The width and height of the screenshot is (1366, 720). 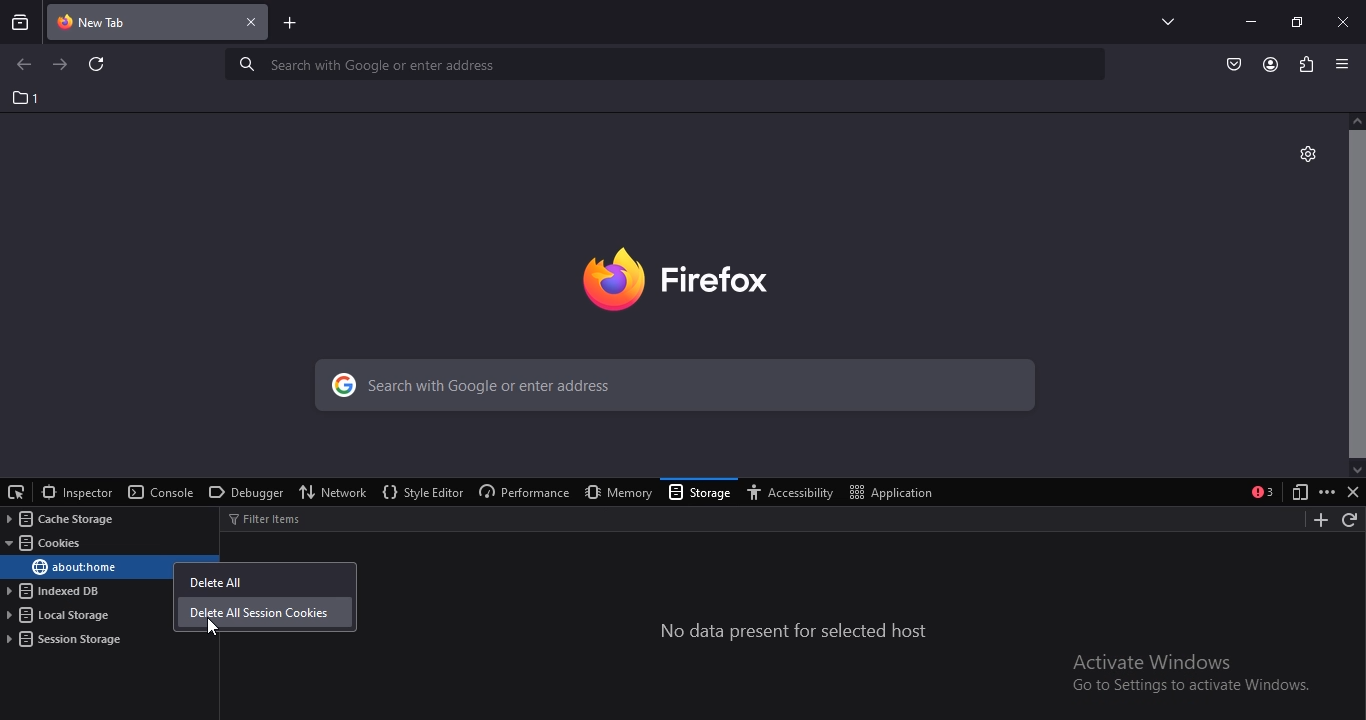 What do you see at coordinates (1316, 520) in the screenshot?
I see `add items` at bounding box center [1316, 520].